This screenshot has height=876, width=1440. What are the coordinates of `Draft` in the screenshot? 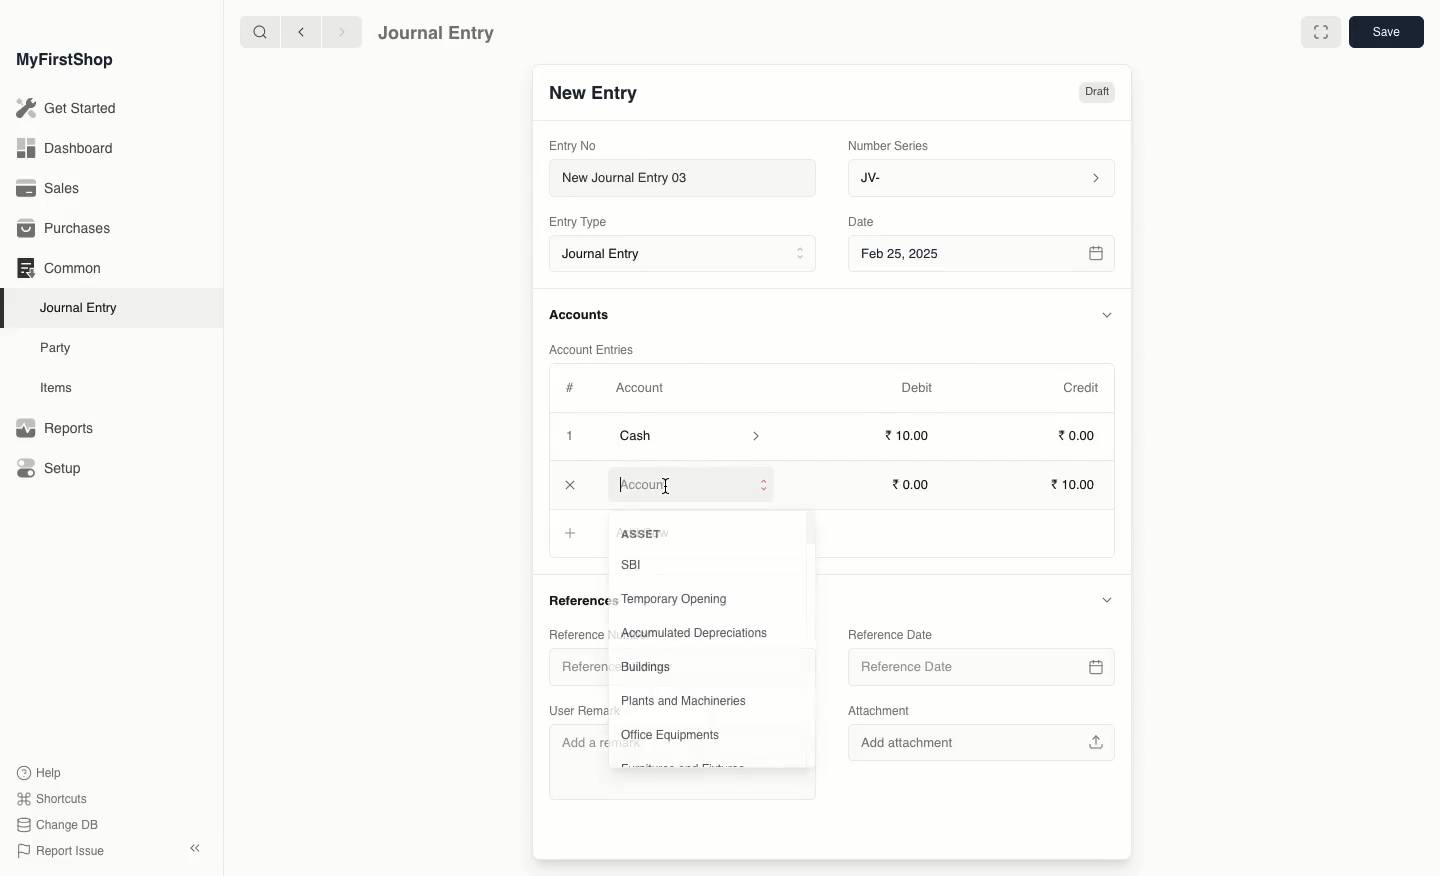 It's located at (1096, 94).